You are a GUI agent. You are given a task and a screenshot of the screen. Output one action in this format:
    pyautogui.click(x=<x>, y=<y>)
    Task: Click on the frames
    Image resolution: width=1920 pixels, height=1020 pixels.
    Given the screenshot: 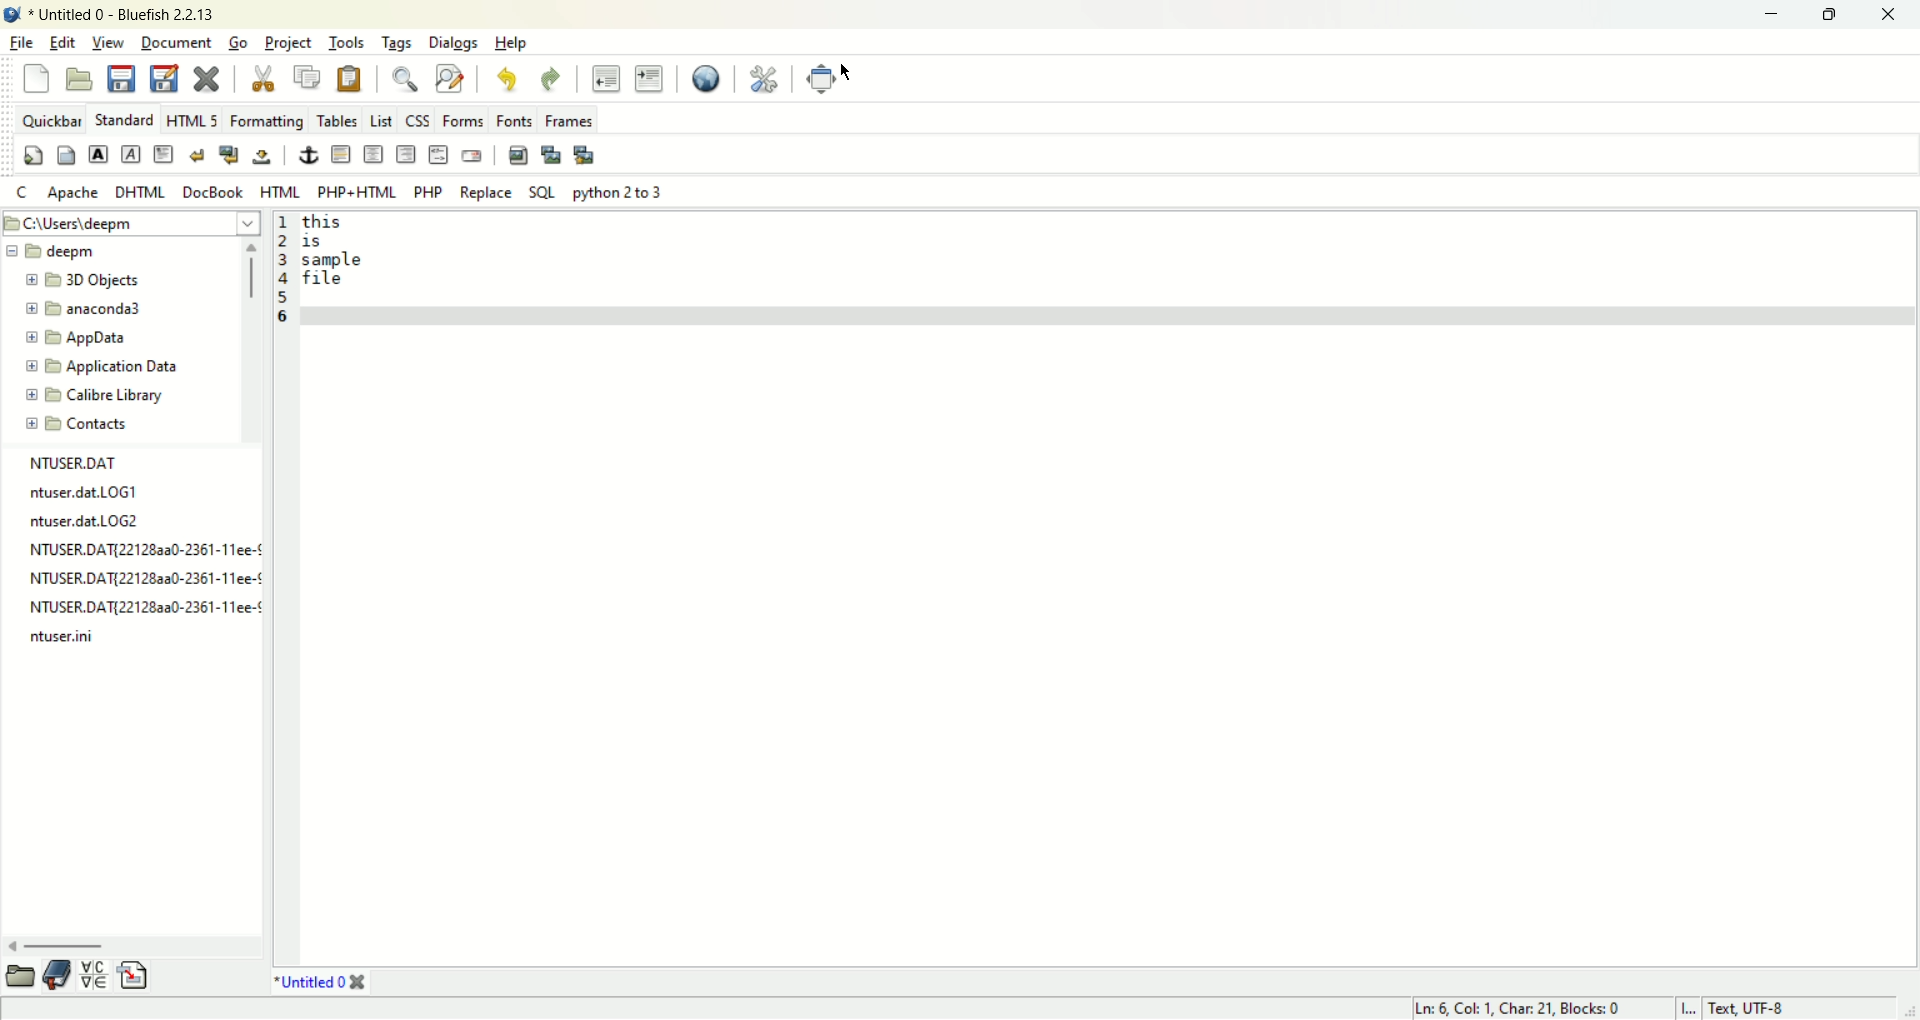 What is the action you would take?
    pyautogui.click(x=569, y=118)
    